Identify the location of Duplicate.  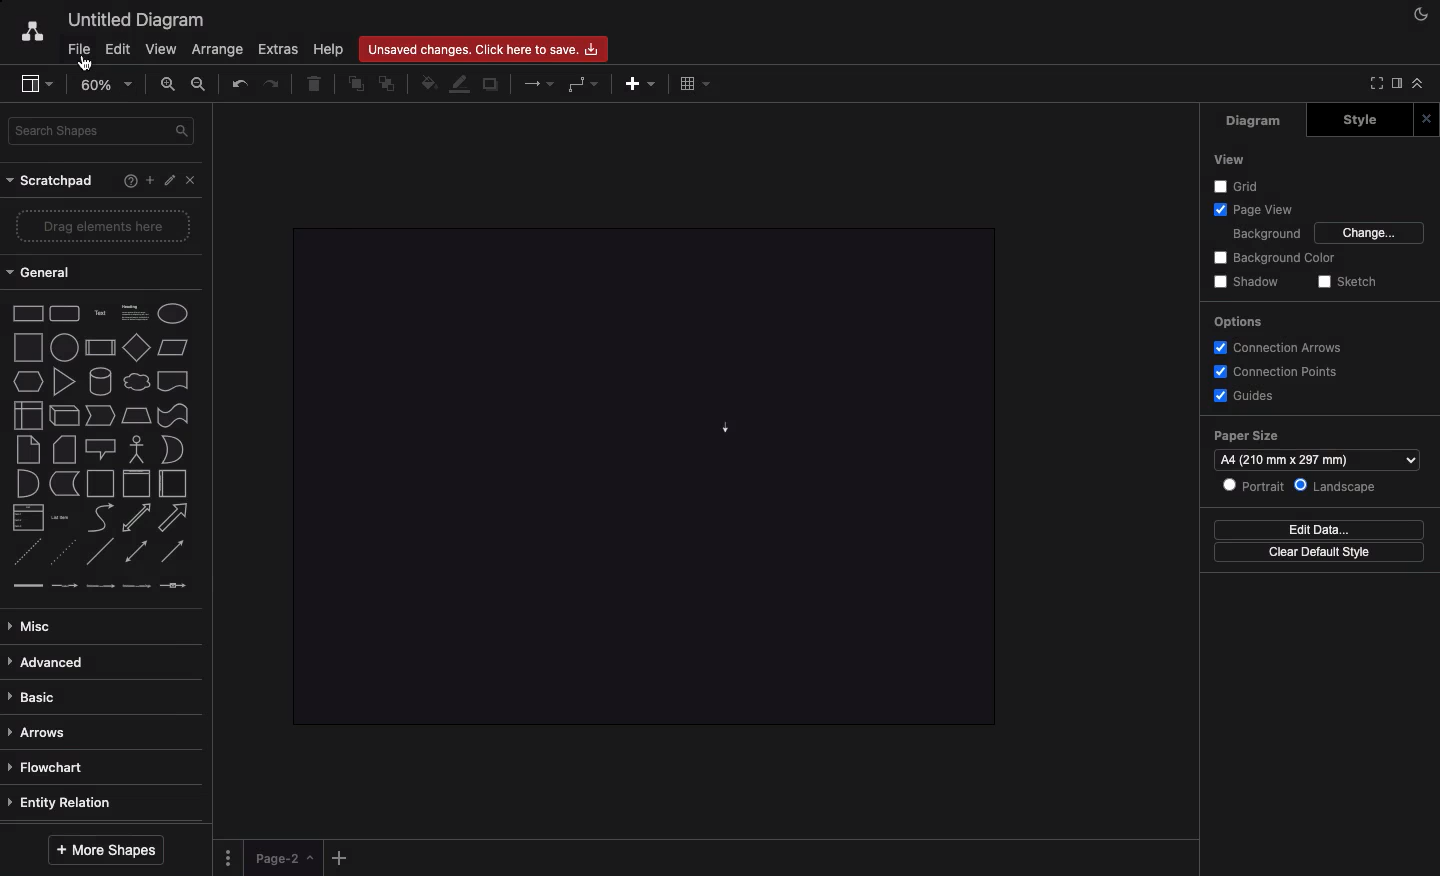
(490, 86).